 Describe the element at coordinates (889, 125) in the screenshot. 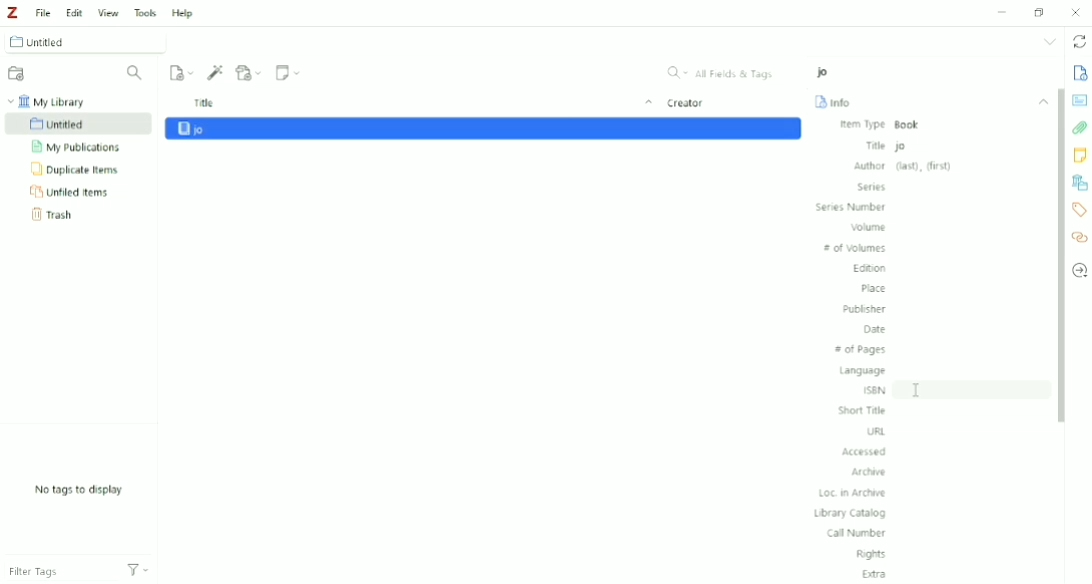

I see `Item Type Book` at that location.